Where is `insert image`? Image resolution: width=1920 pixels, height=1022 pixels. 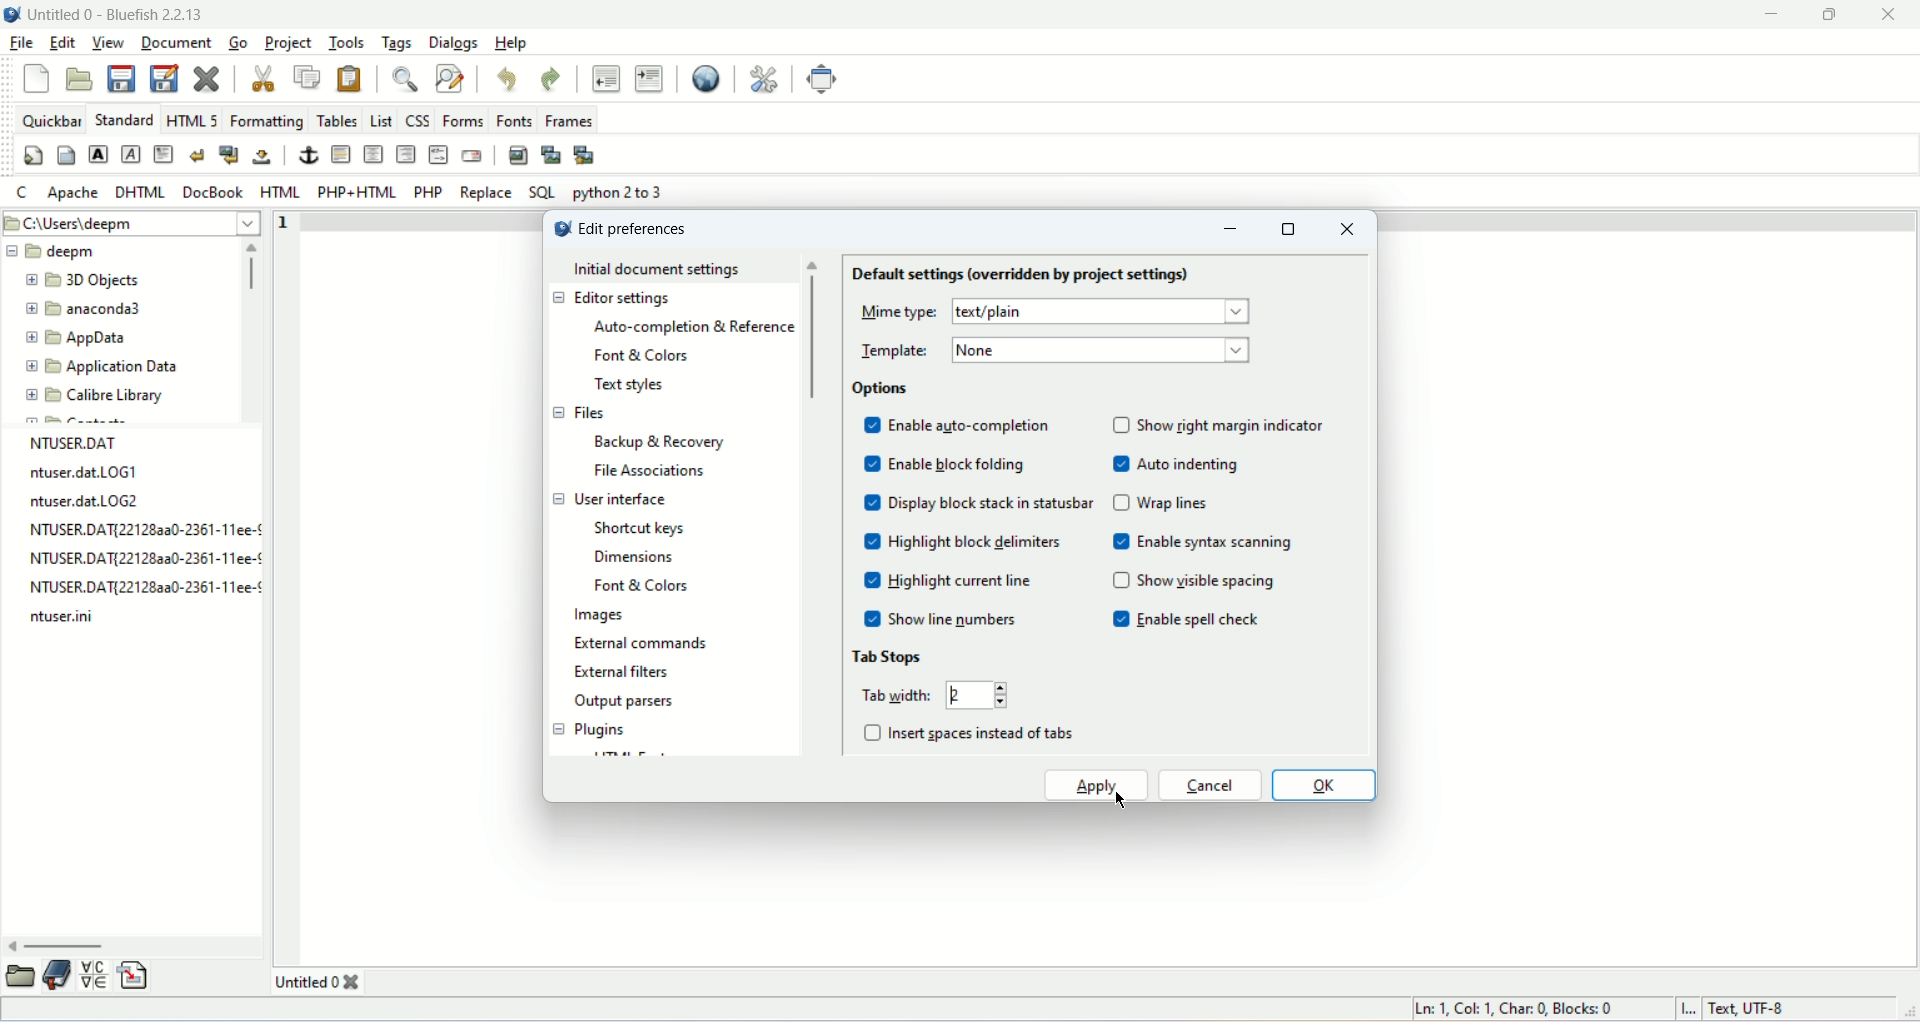
insert image is located at coordinates (517, 154).